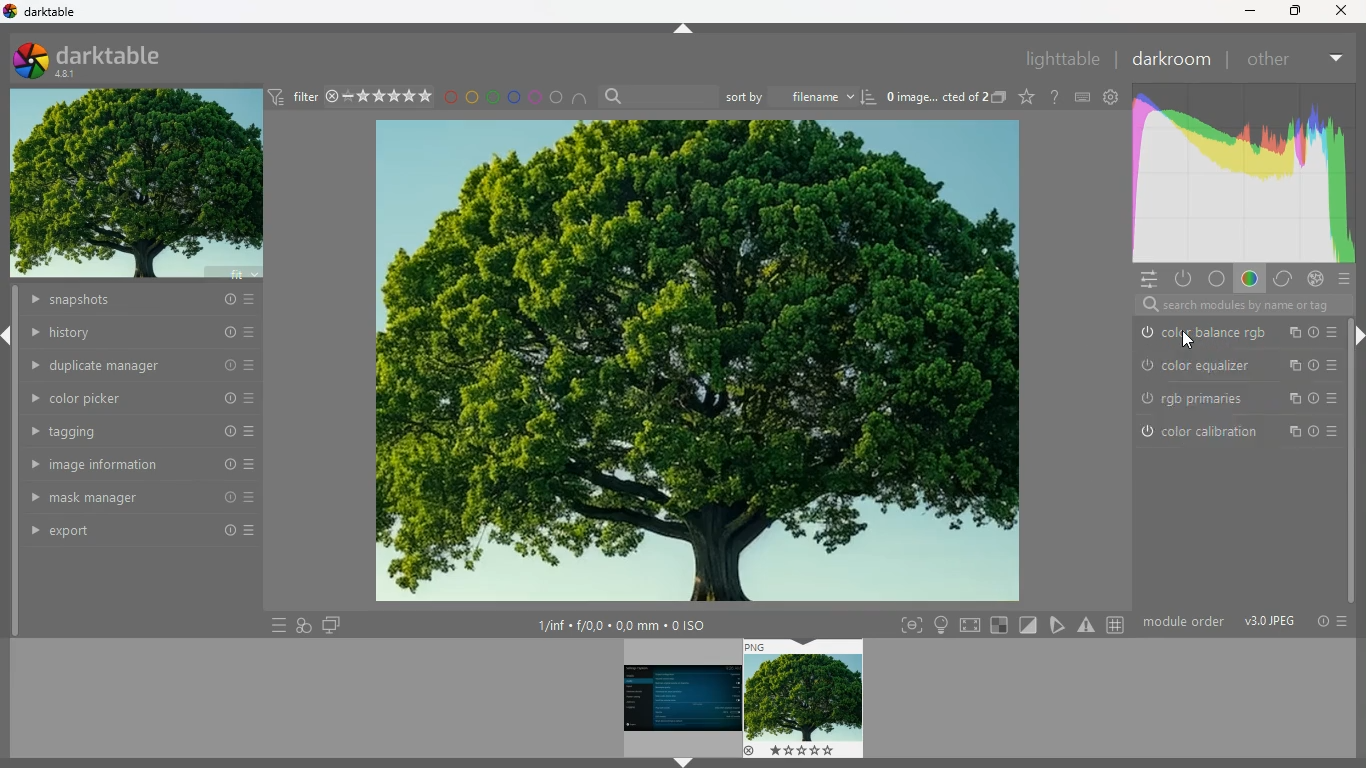 The height and width of the screenshot is (768, 1366). Describe the element at coordinates (143, 432) in the screenshot. I see `tagging` at that location.